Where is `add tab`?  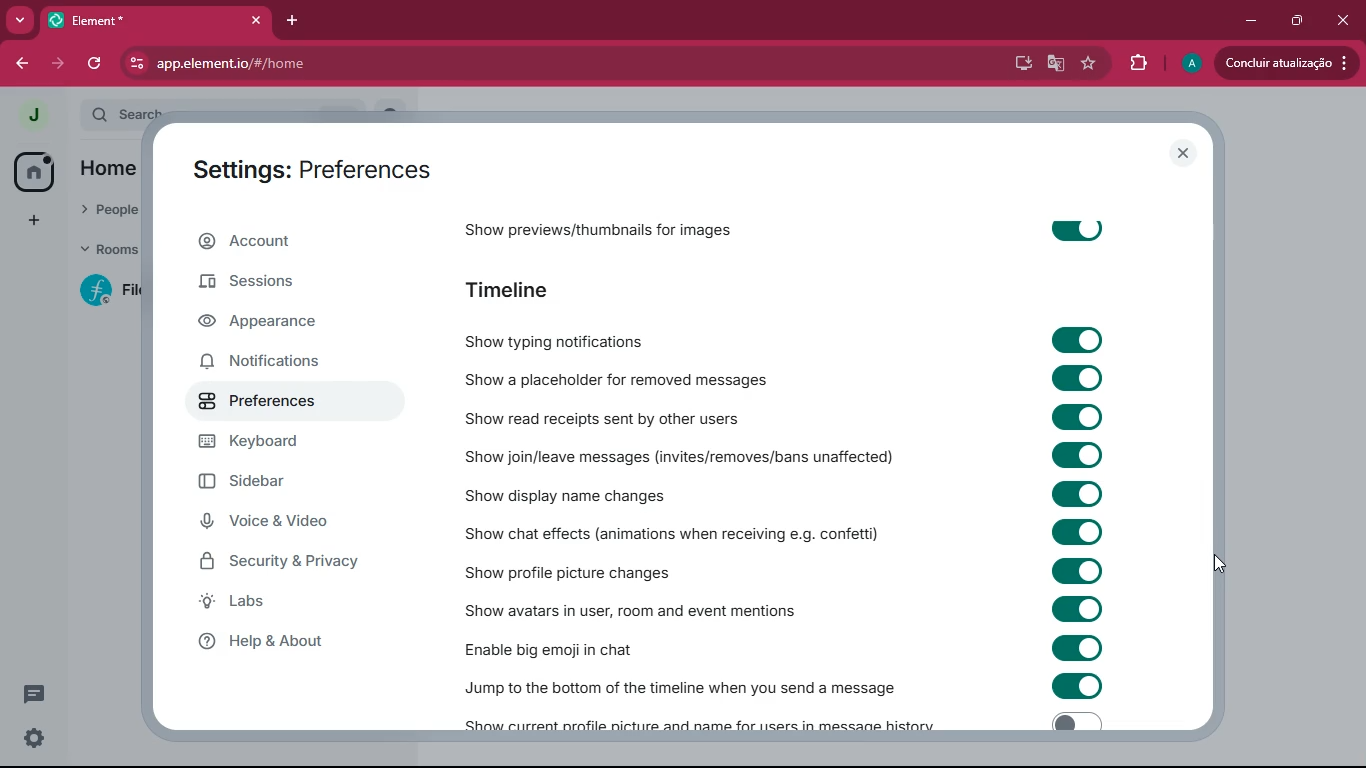
add tab is located at coordinates (289, 21).